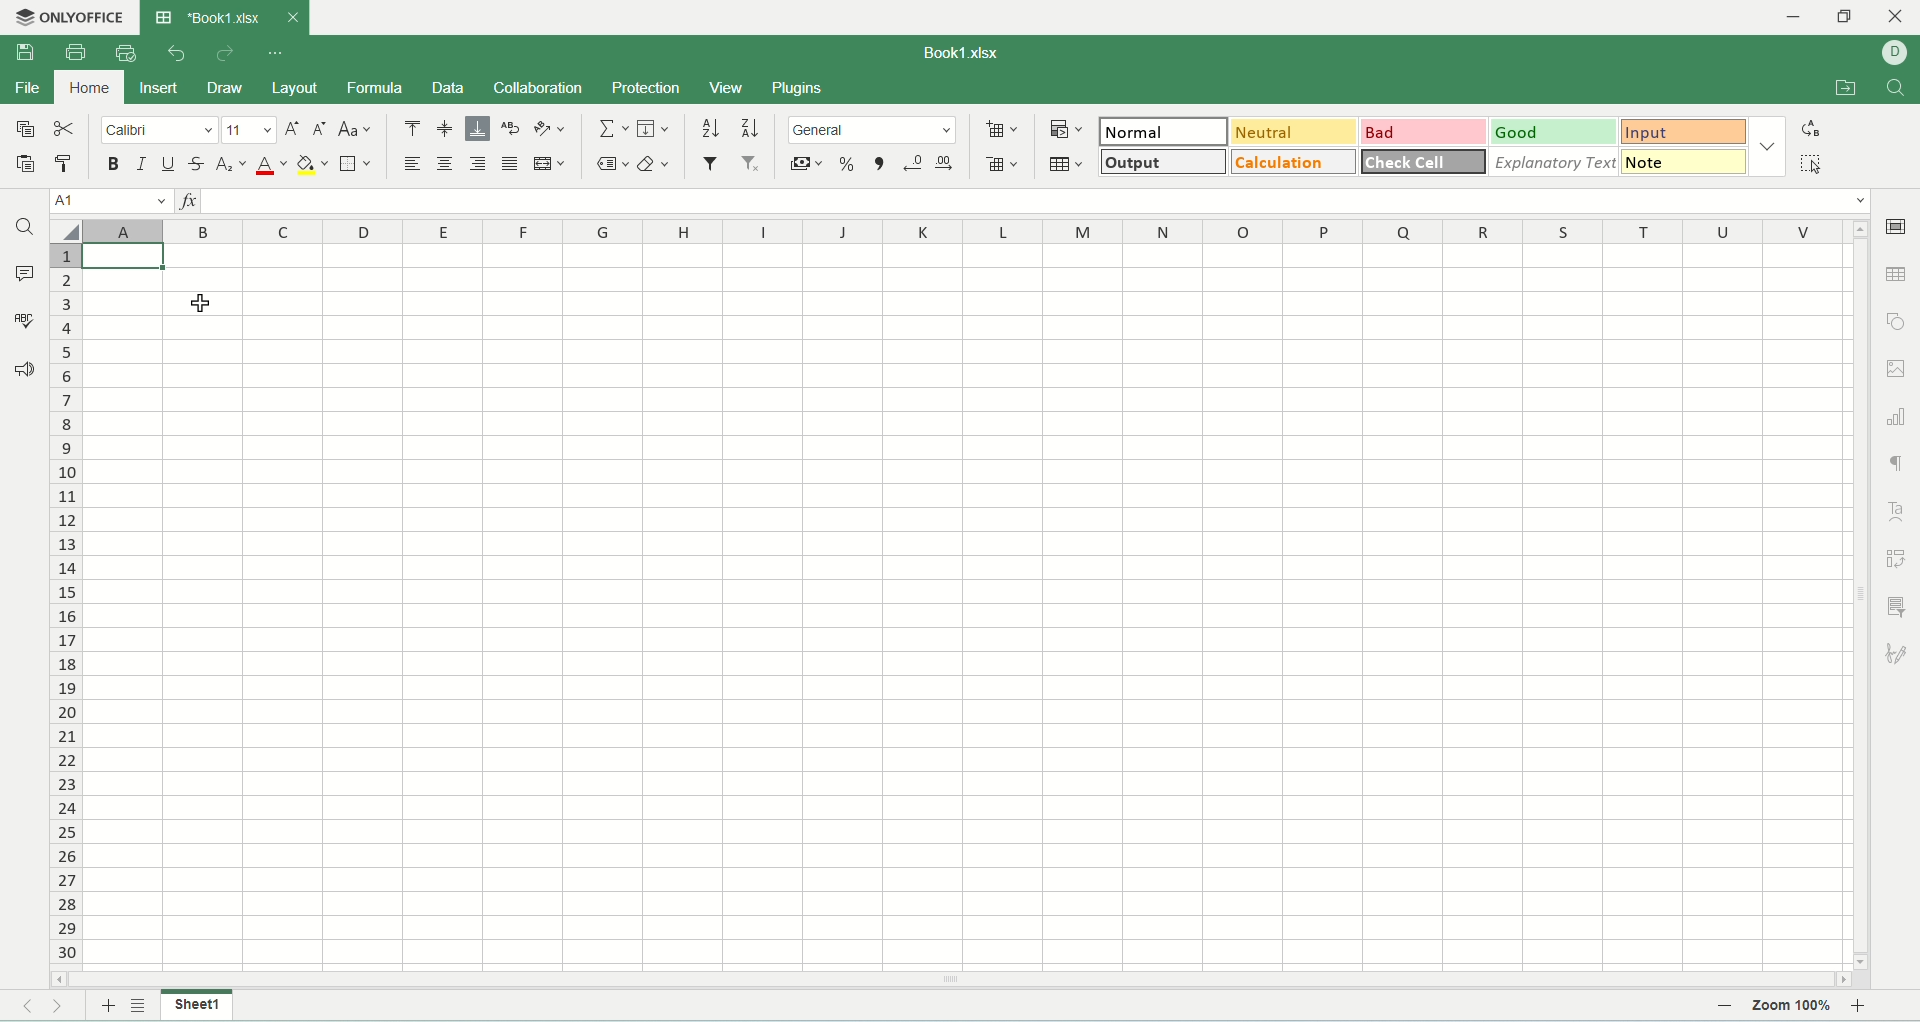  I want to click on font color, so click(272, 165).